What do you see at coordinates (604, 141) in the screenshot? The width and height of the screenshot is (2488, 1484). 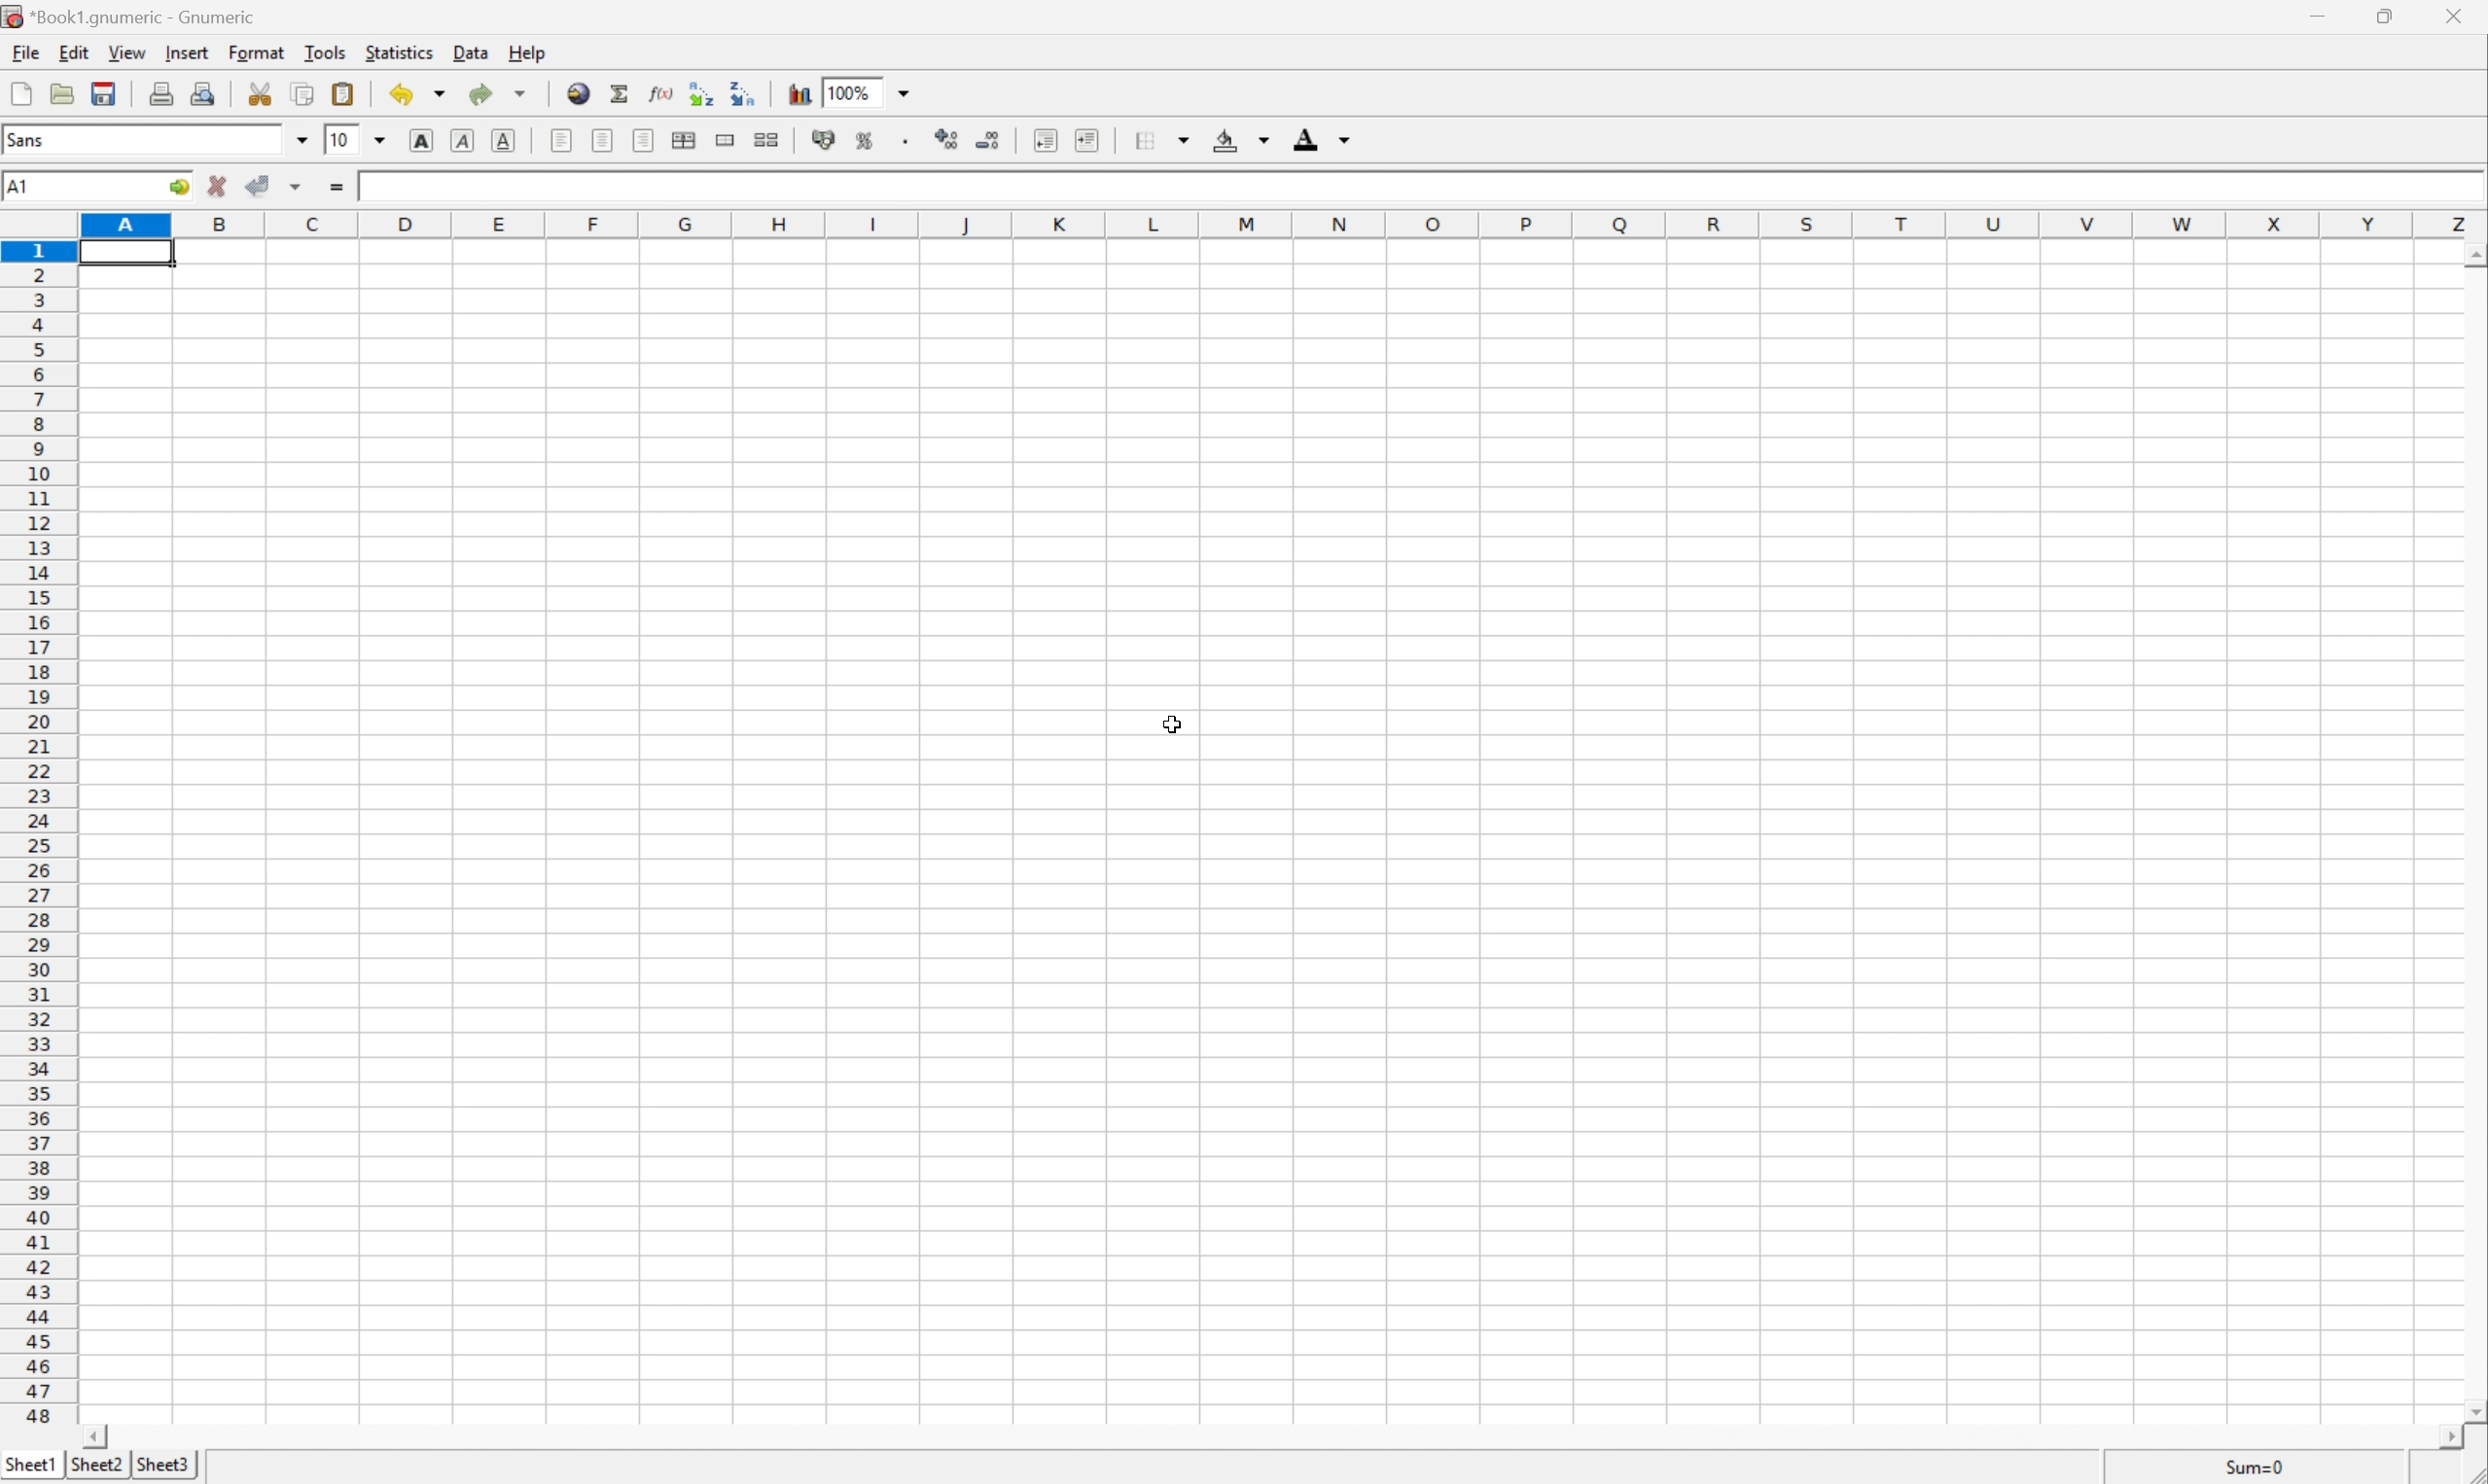 I see `Center Horizontally` at bounding box center [604, 141].